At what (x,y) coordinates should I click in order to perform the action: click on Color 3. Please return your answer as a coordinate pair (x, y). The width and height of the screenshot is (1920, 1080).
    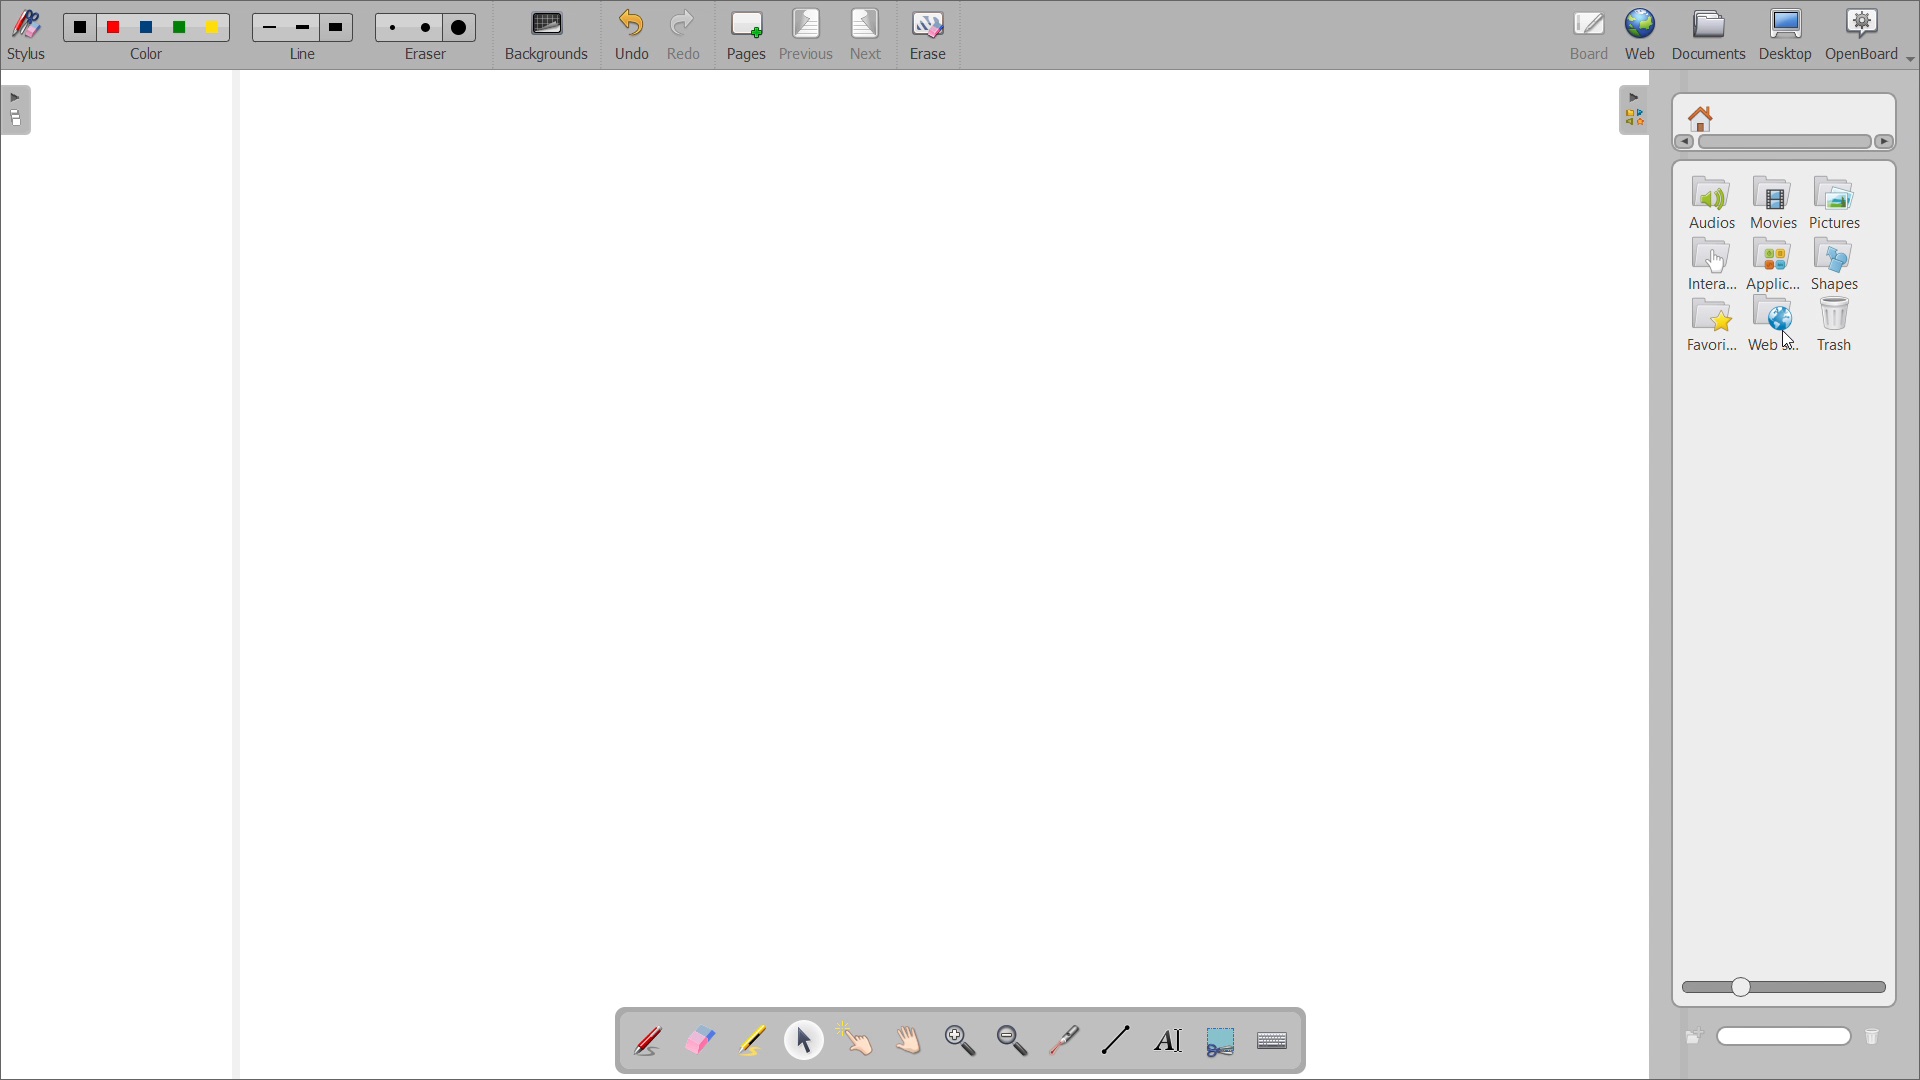
    Looking at the image, I should click on (145, 27).